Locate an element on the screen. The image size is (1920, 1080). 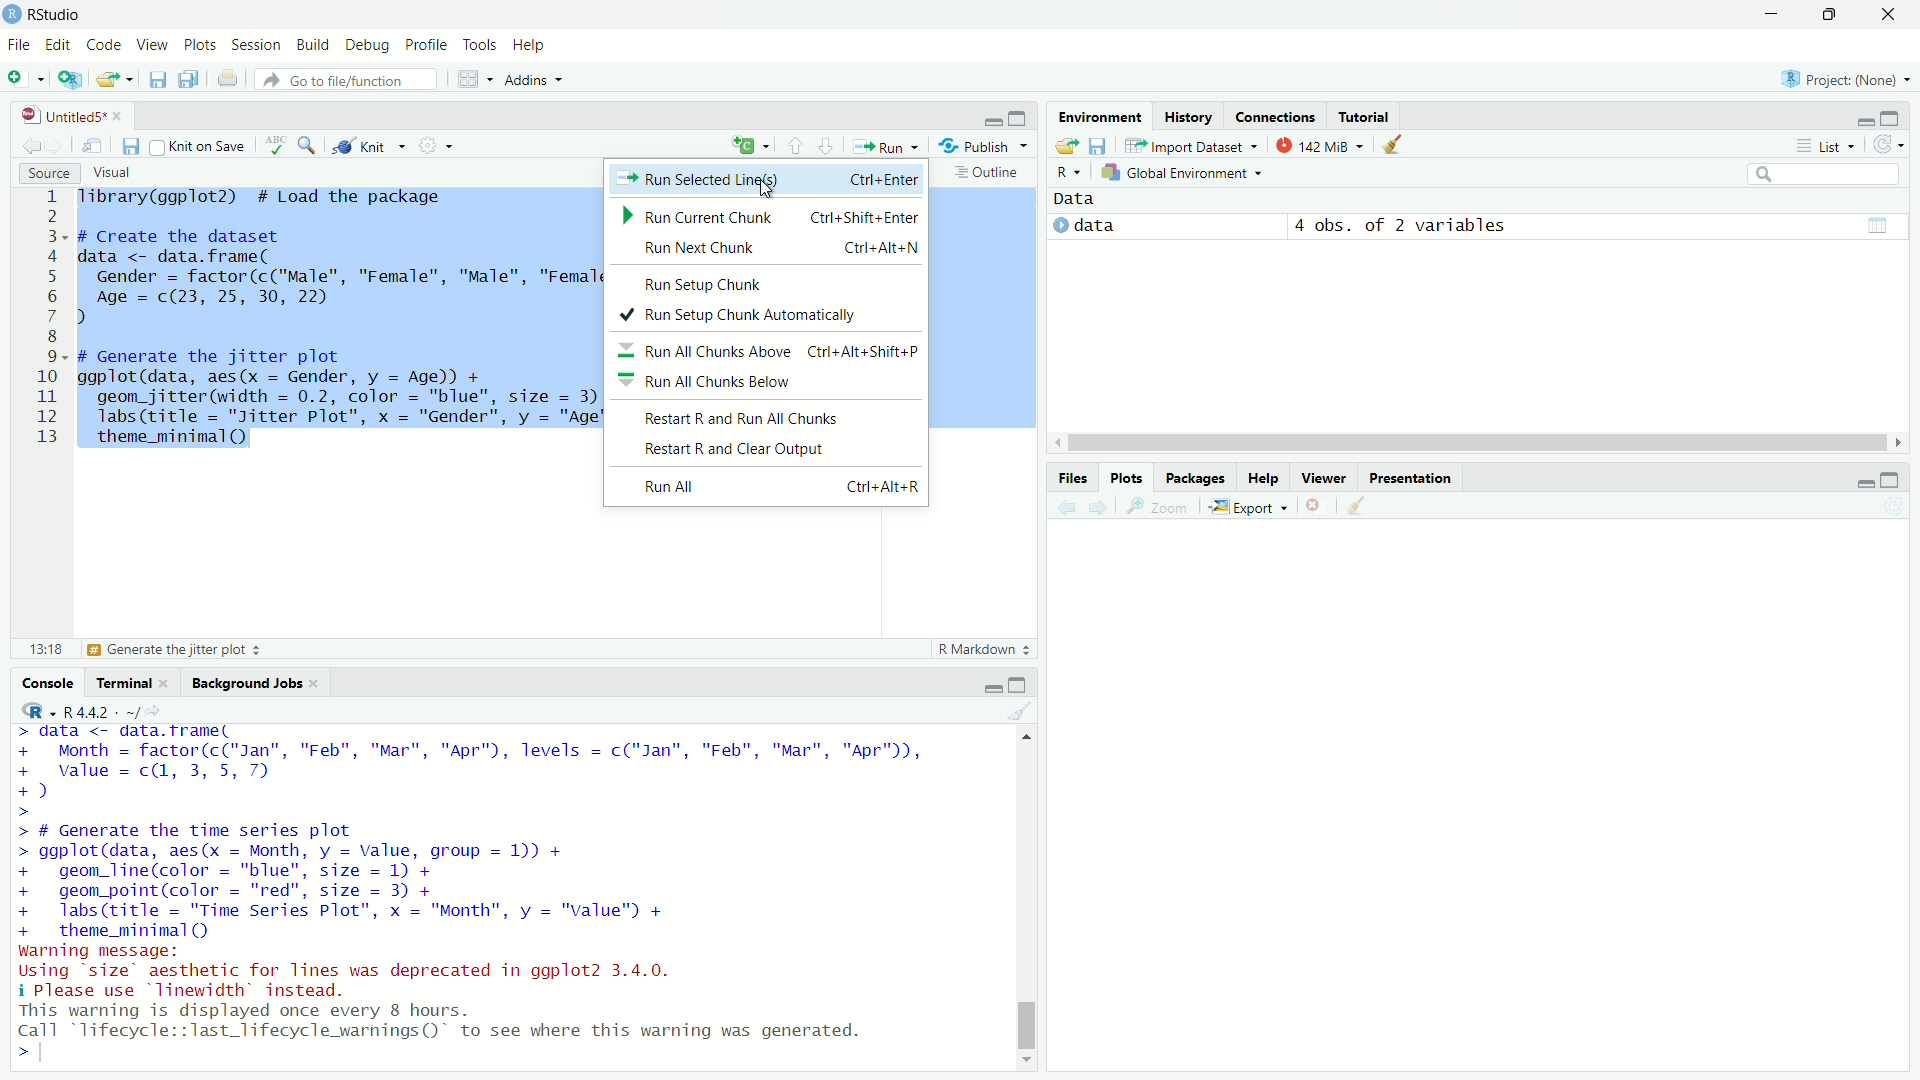
prompt cursor is located at coordinates (17, 1060).